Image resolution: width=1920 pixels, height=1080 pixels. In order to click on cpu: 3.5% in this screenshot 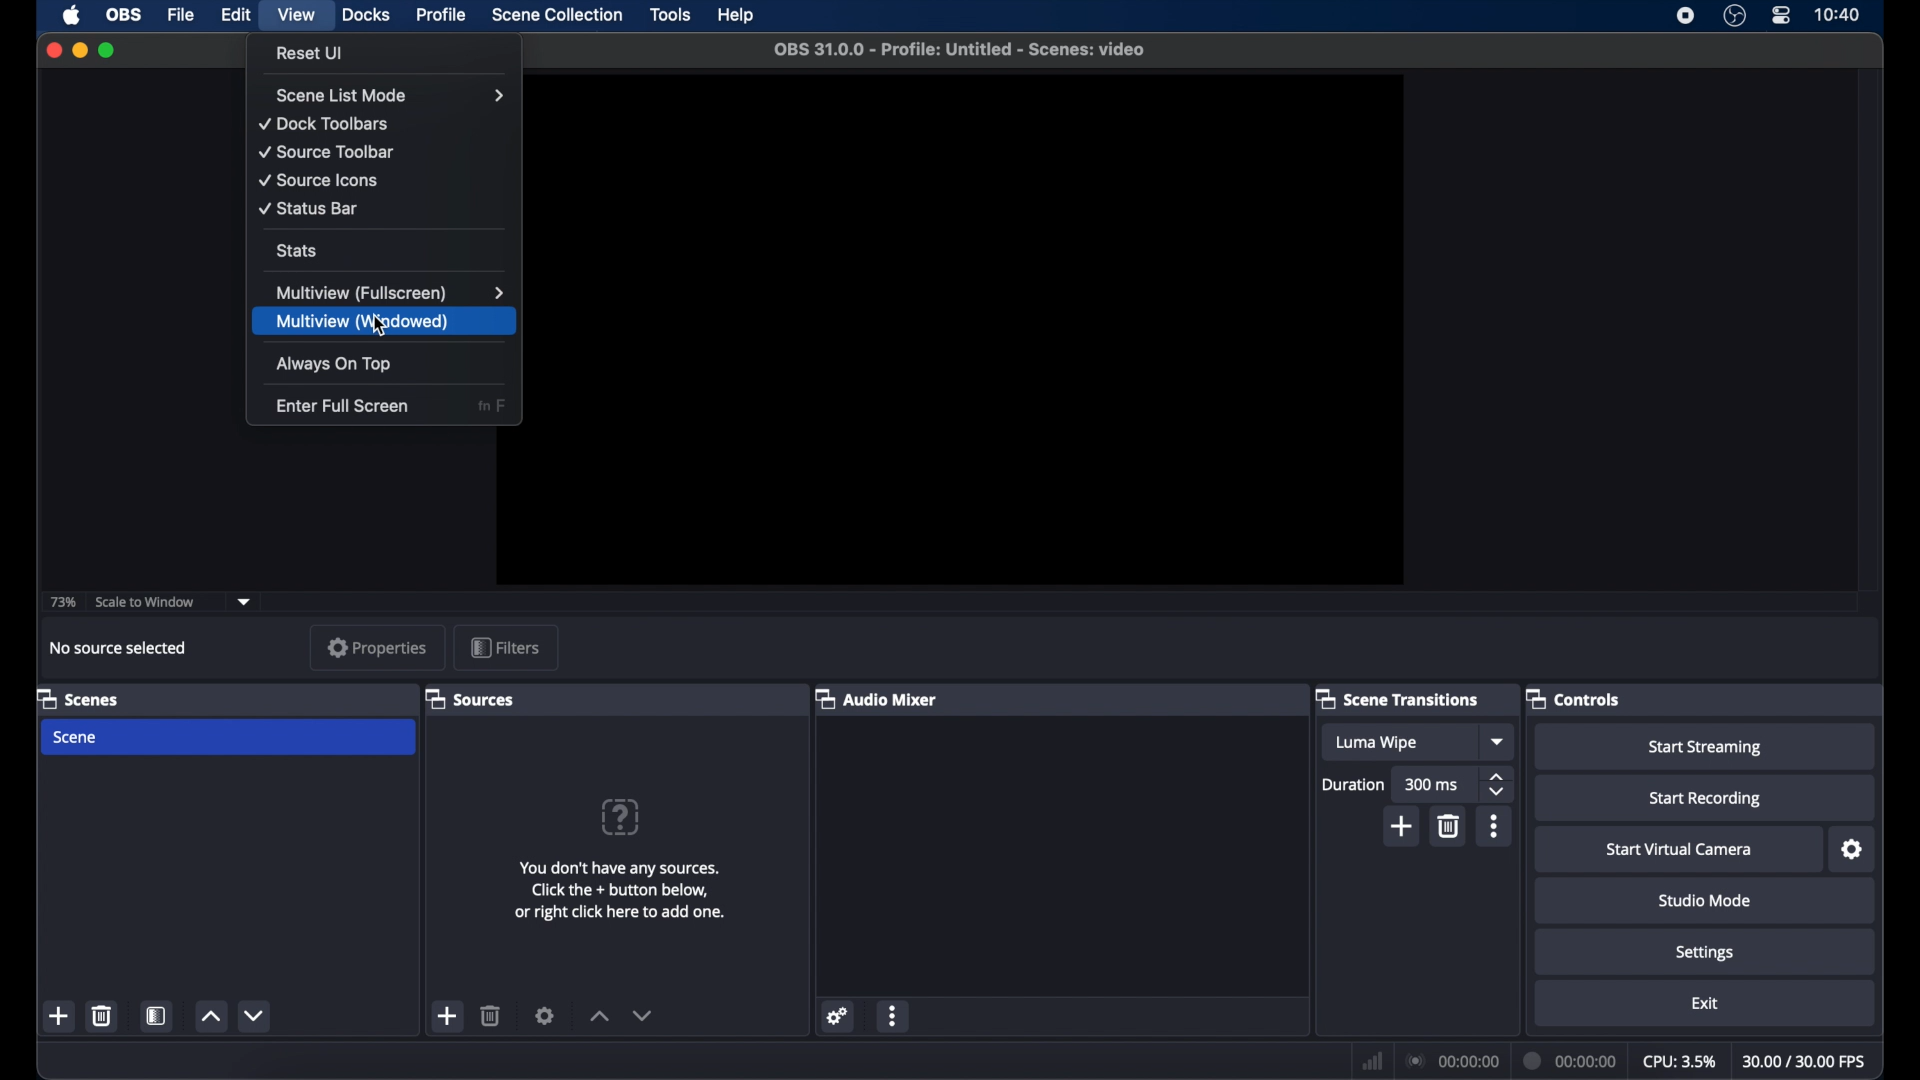, I will do `click(1679, 1060)`.